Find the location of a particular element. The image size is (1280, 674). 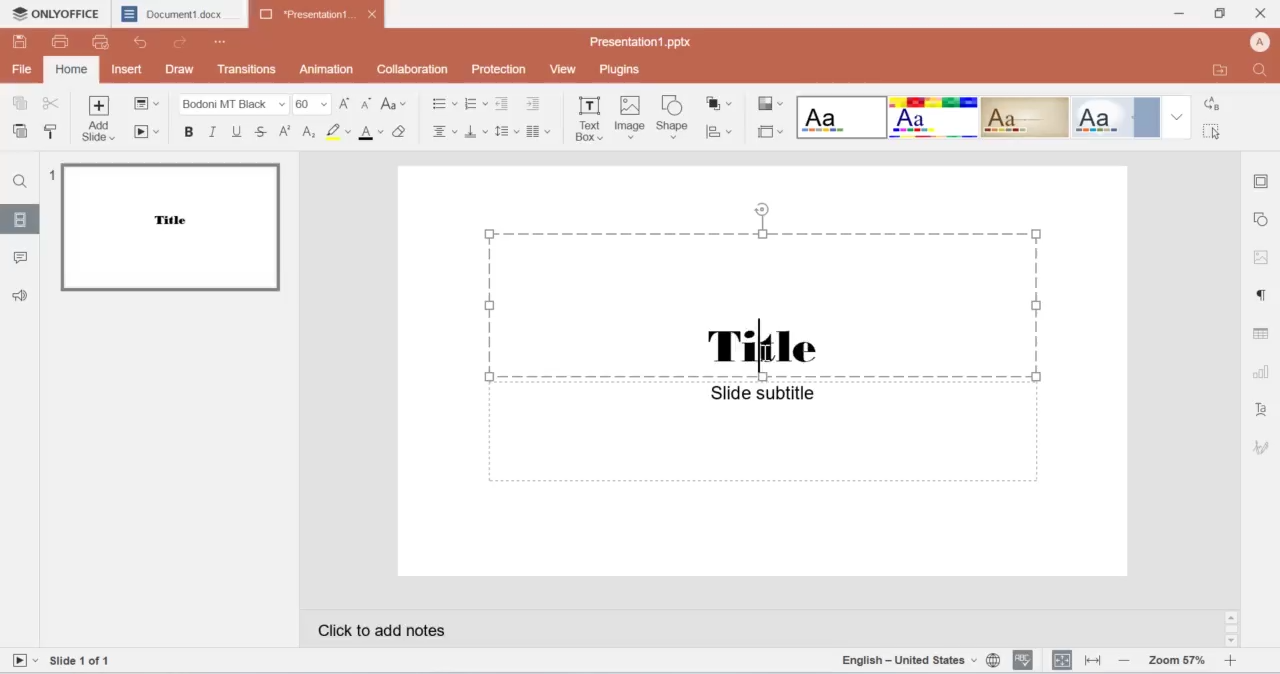

File is located at coordinates (21, 68).